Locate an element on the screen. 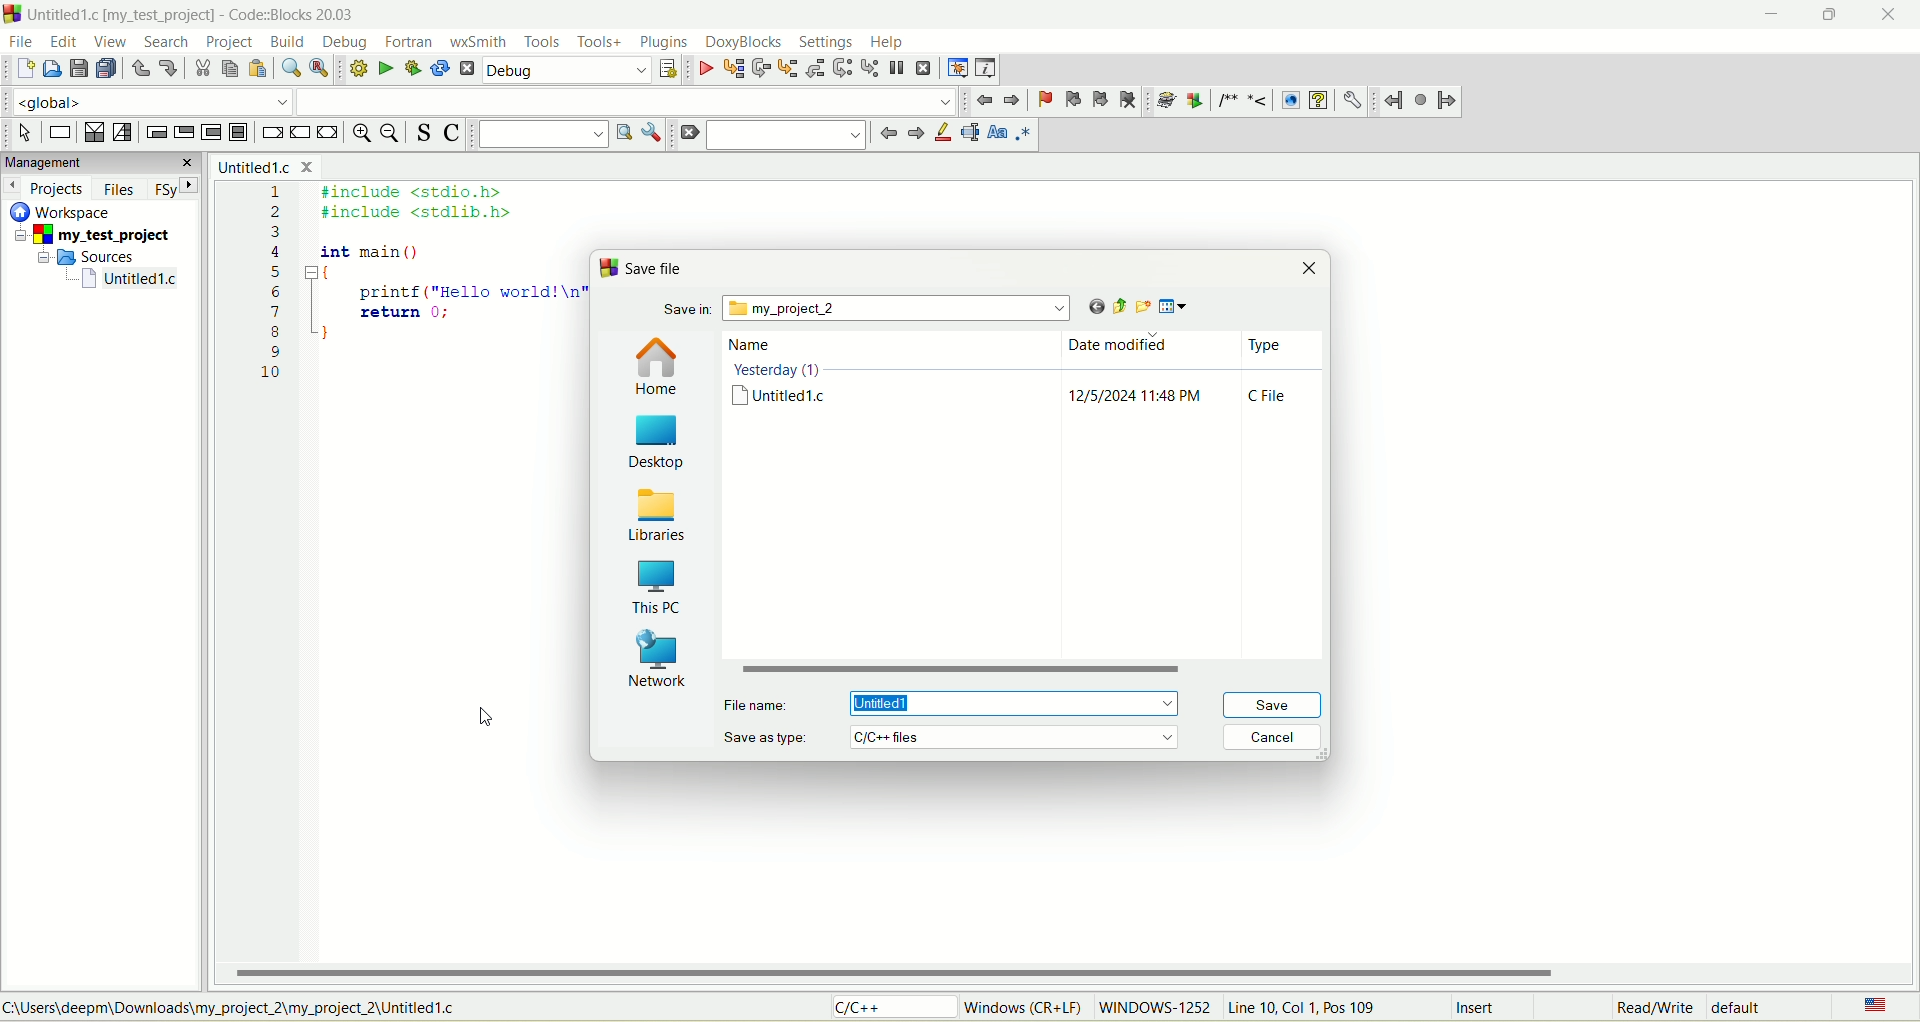 Image resolution: width=1920 pixels, height=1022 pixels. workspace is located at coordinates (65, 211).